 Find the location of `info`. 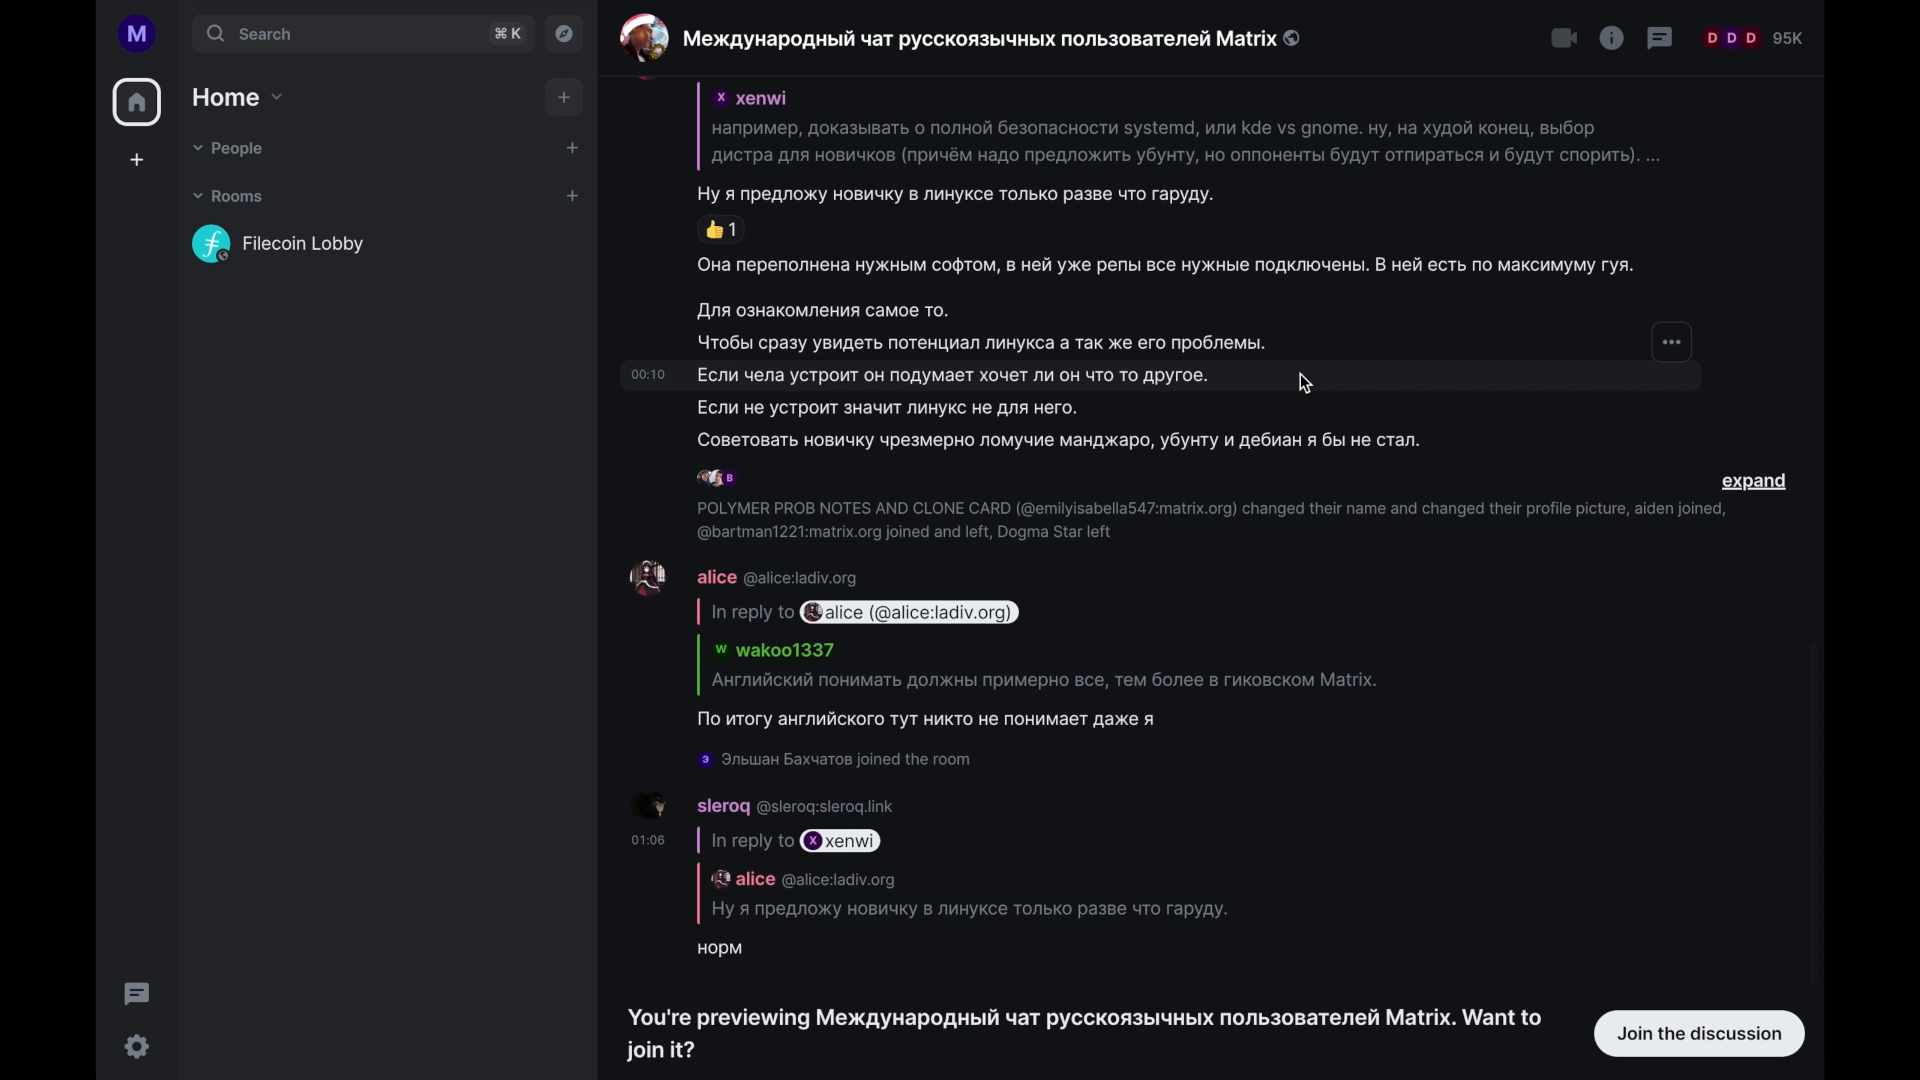

info is located at coordinates (1611, 37).